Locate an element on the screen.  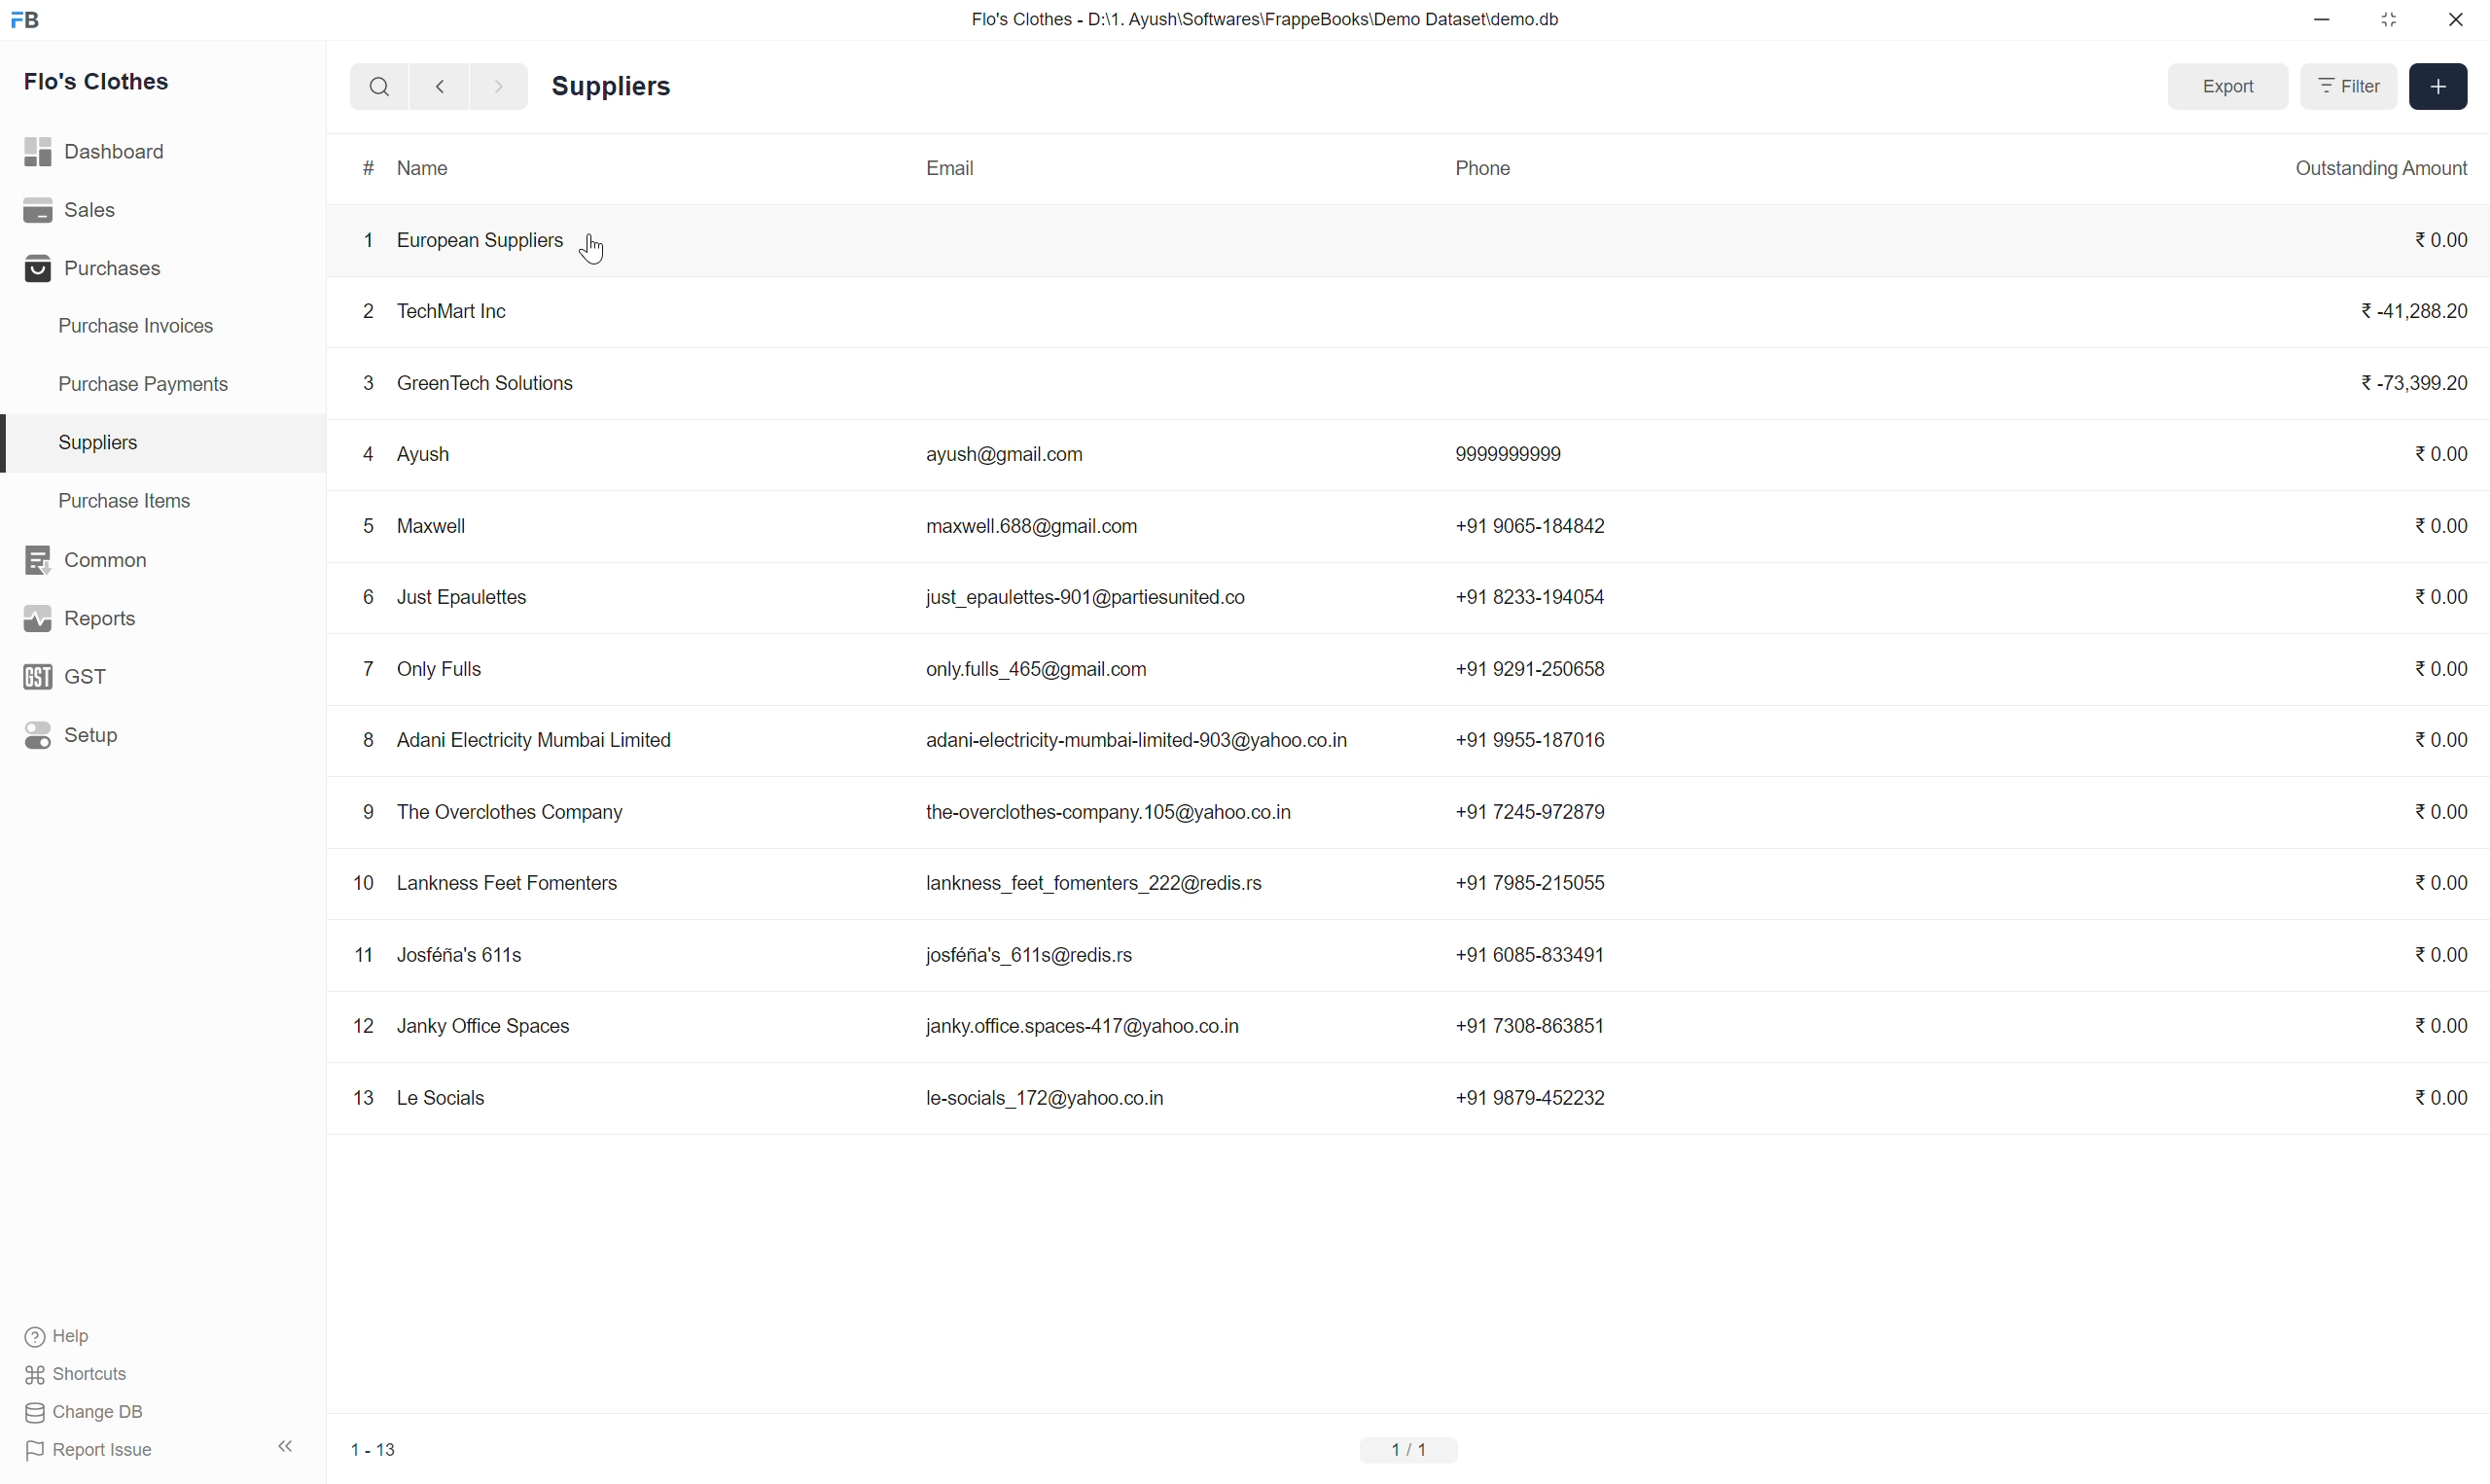
20.00 is located at coordinates (2432, 1021).